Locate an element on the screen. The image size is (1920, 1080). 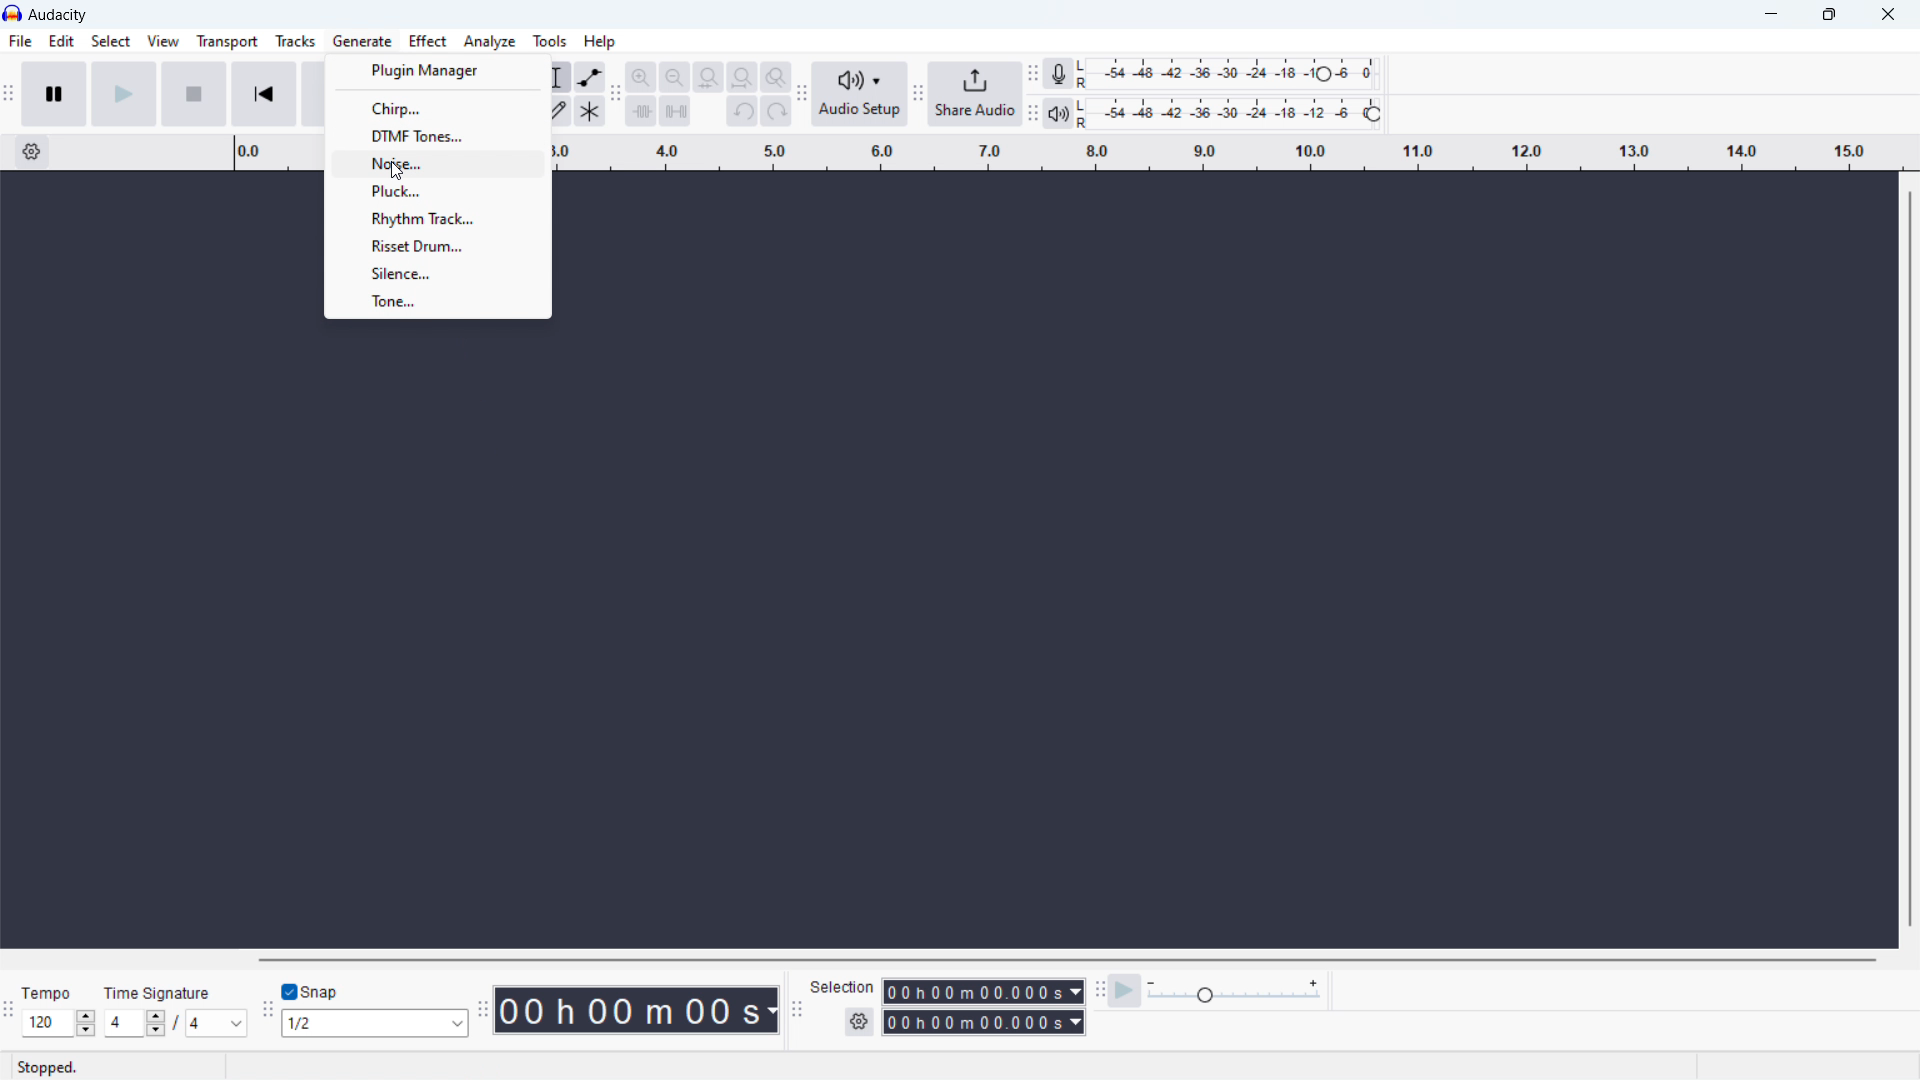
generate is located at coordinates (362, 41).